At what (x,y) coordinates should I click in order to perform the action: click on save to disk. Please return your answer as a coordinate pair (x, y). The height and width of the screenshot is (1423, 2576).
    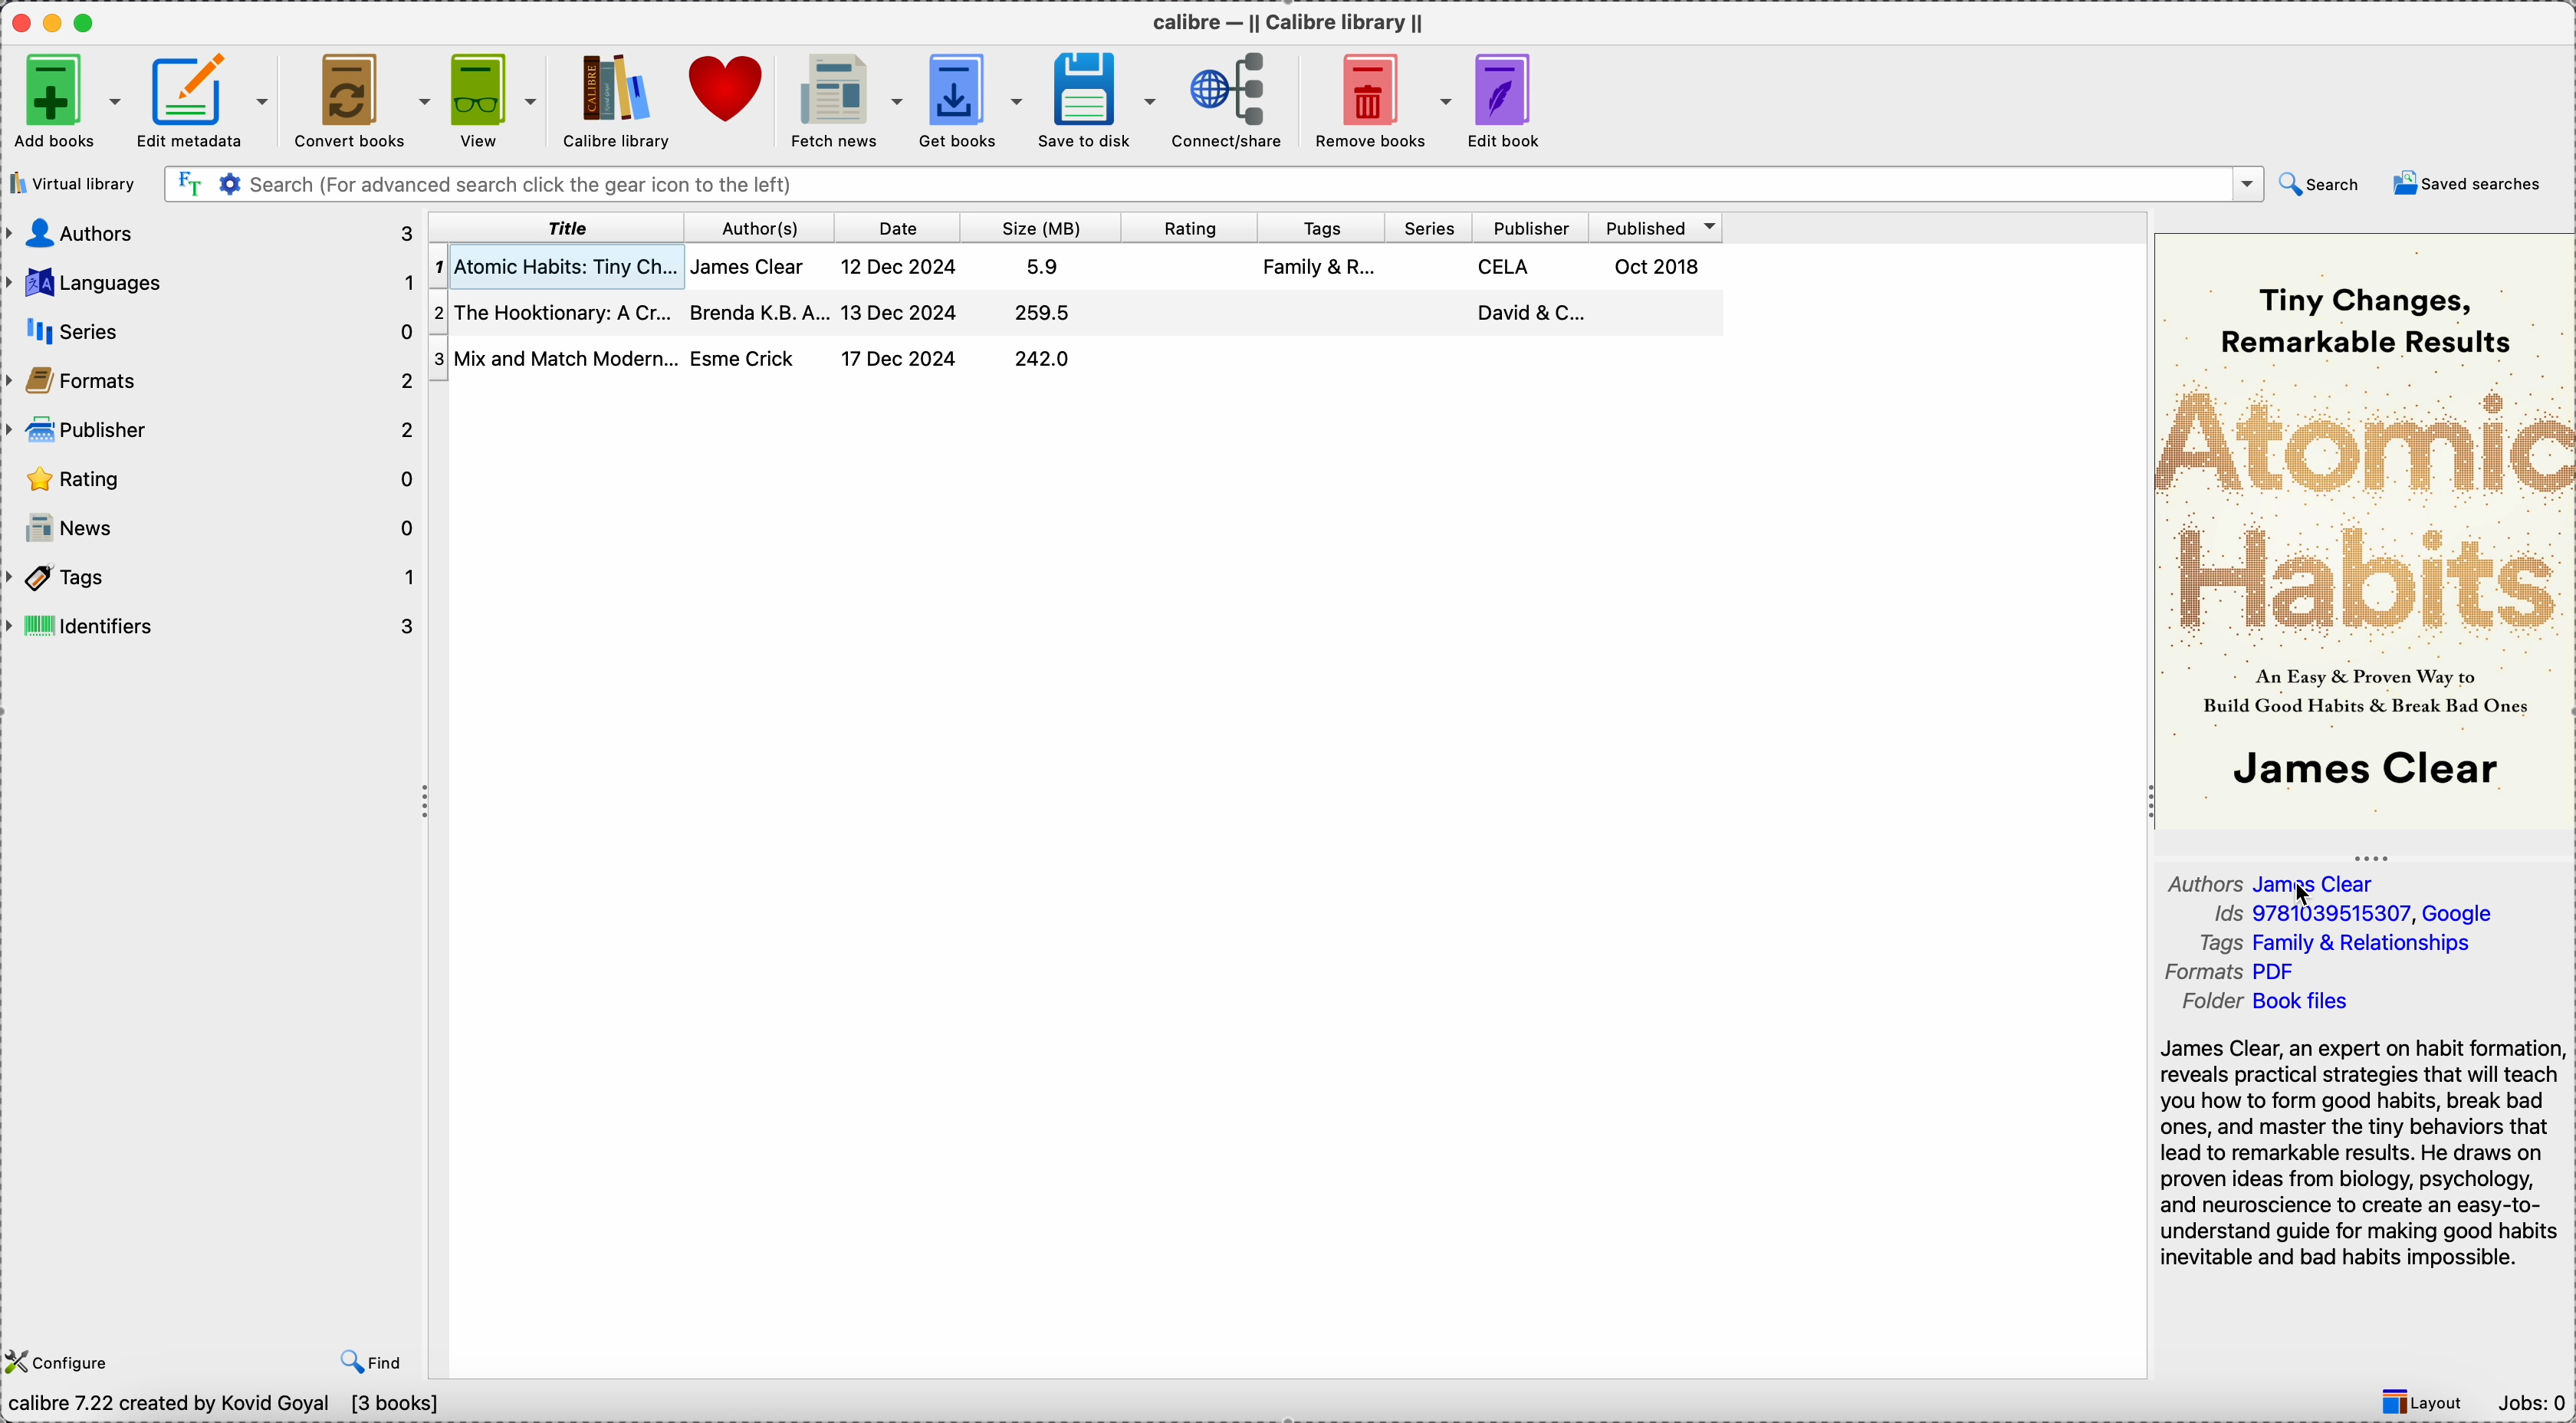
    Looking at the image, I should click on (1095, 102).